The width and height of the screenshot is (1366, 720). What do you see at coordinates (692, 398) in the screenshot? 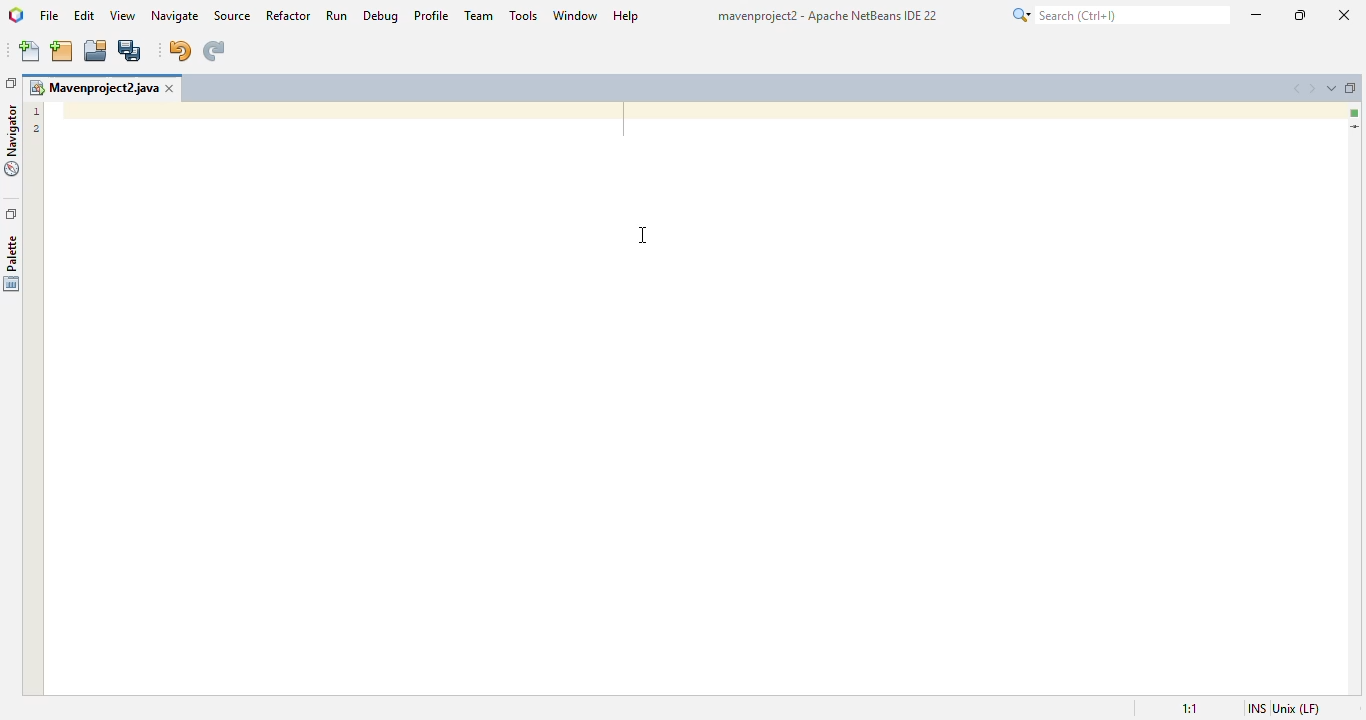
I see `project tab as main window` at bounding box center [692, 398].